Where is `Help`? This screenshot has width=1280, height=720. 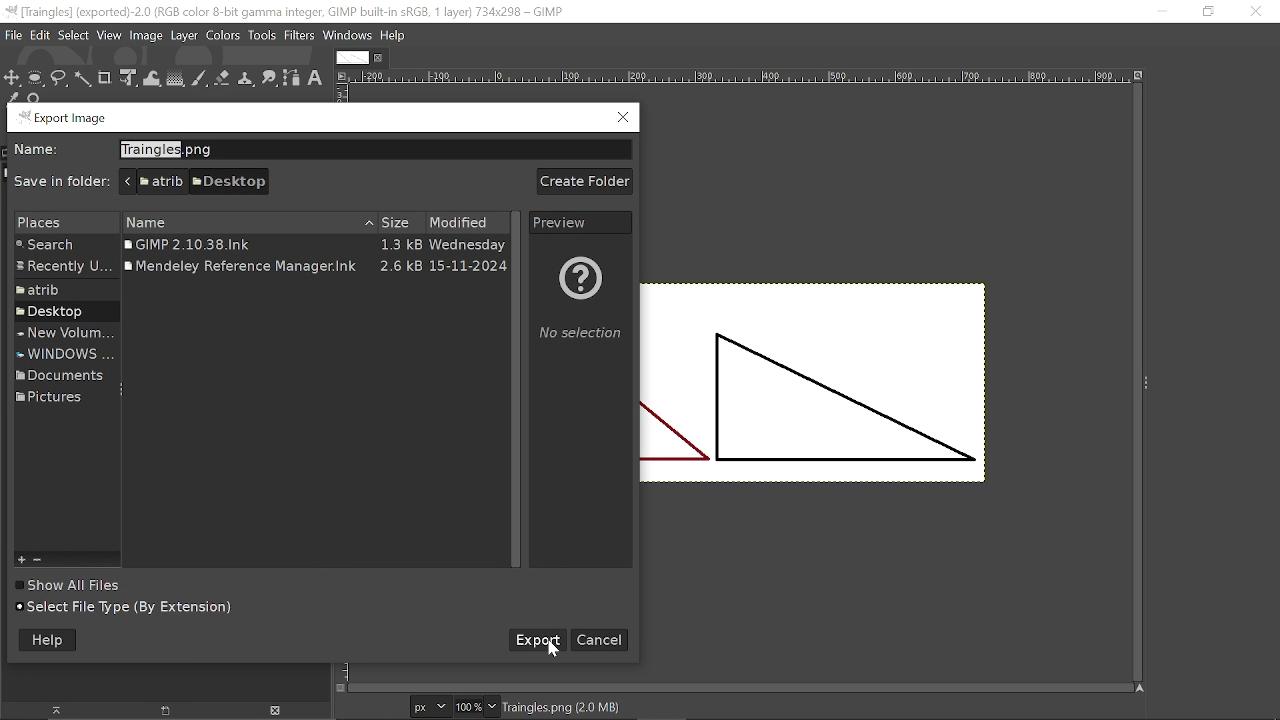 Help is located at coordinates (393, 35).